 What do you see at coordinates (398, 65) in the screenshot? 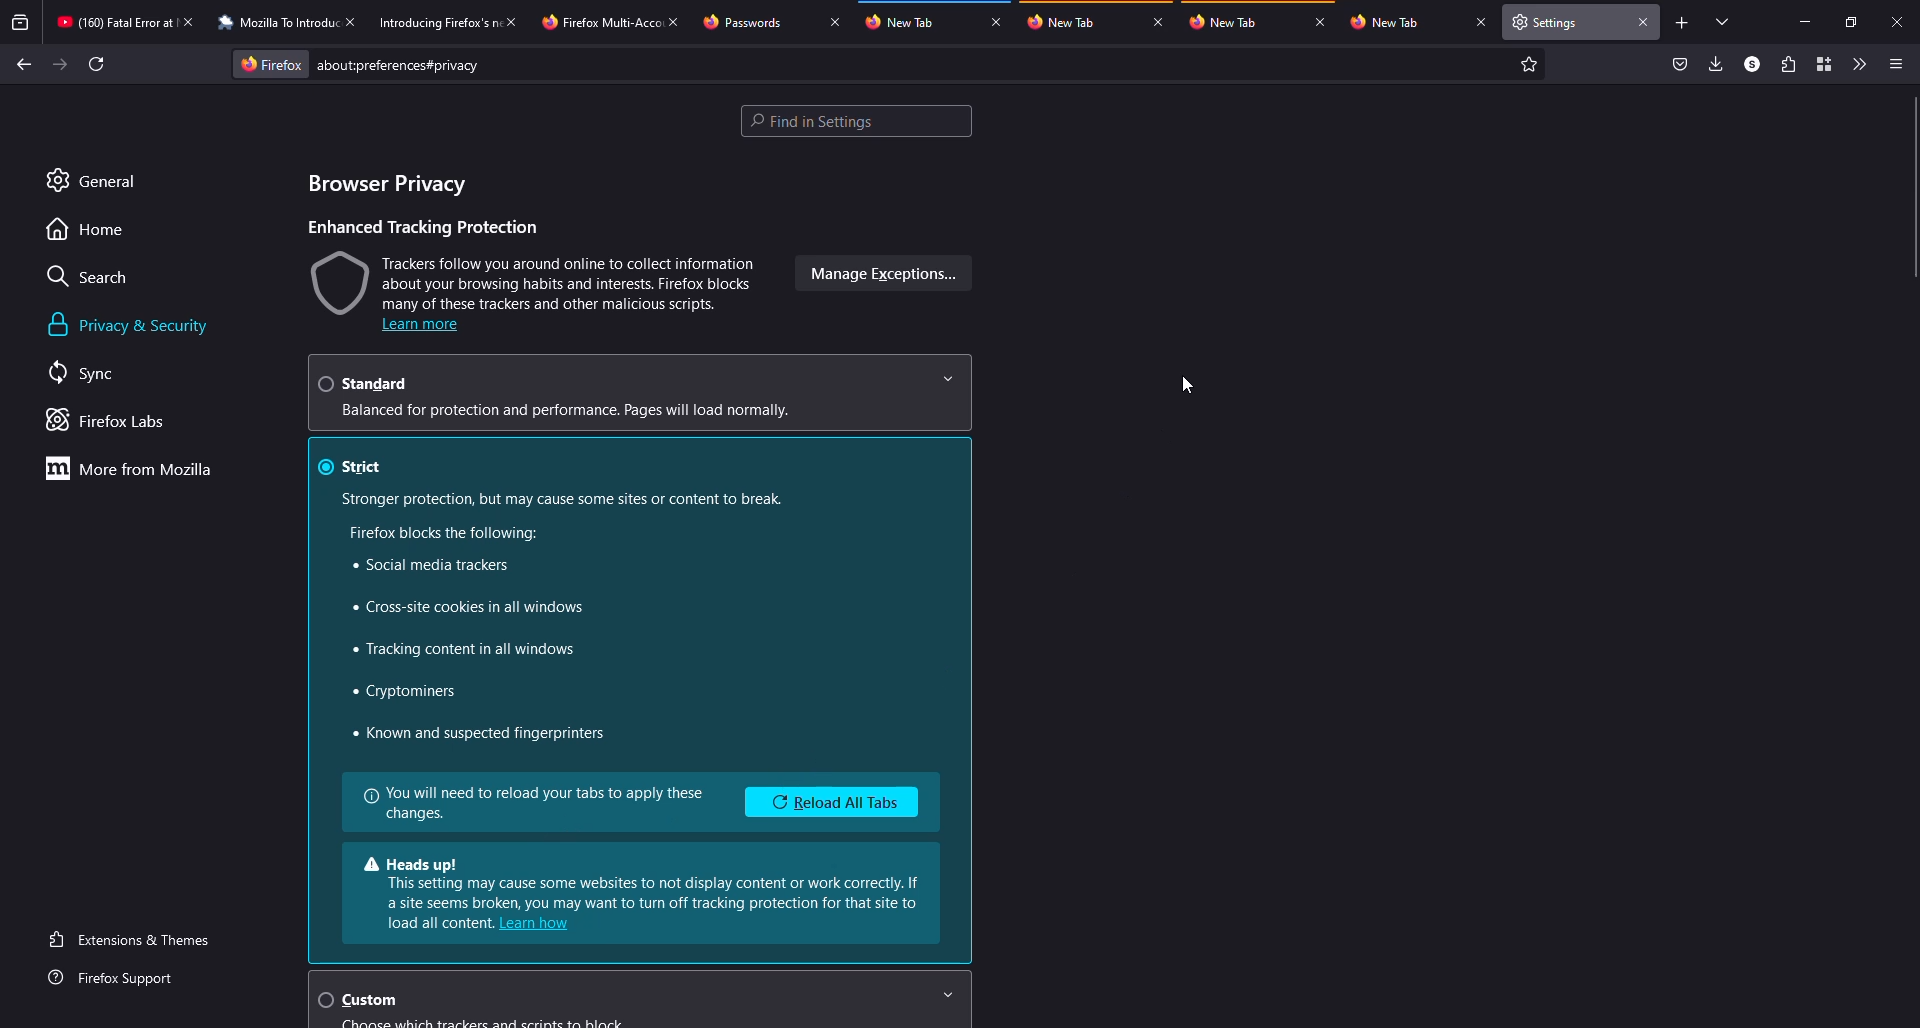
I see `preferences#privacy` at bounding box center [398, 65].